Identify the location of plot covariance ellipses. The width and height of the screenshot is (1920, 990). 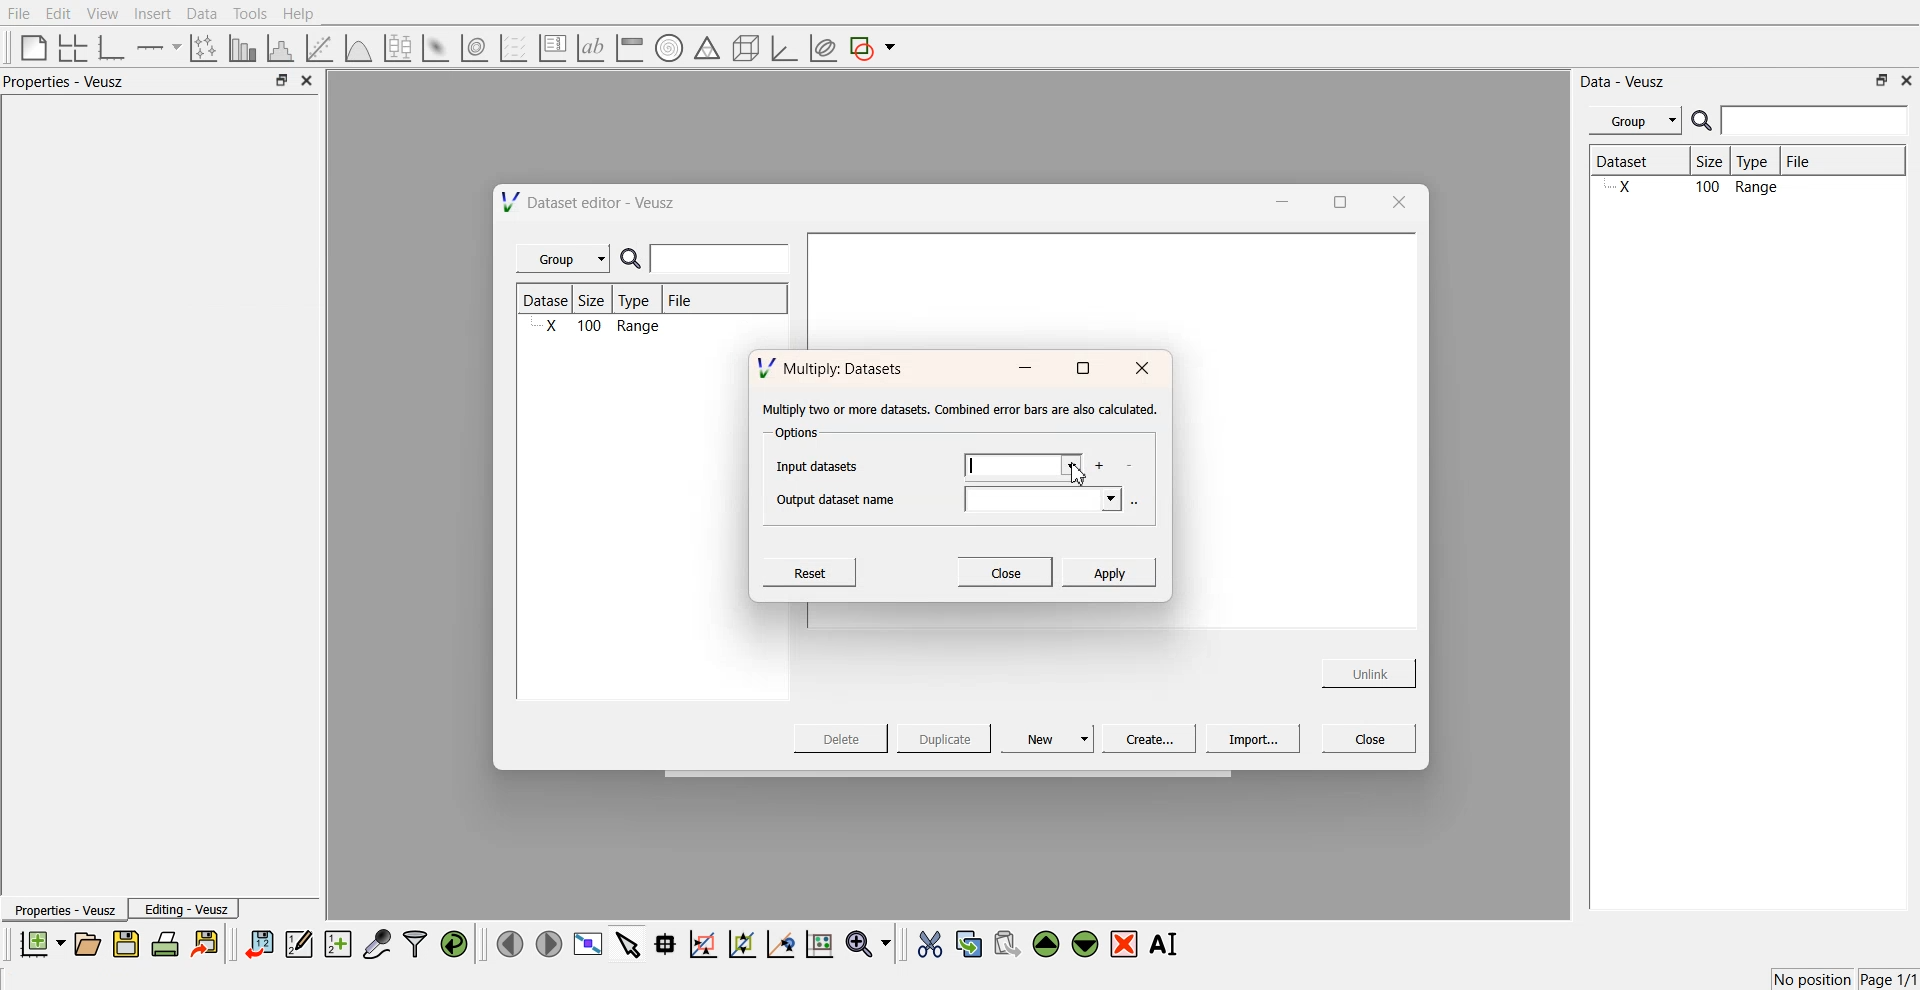
(822, 49).